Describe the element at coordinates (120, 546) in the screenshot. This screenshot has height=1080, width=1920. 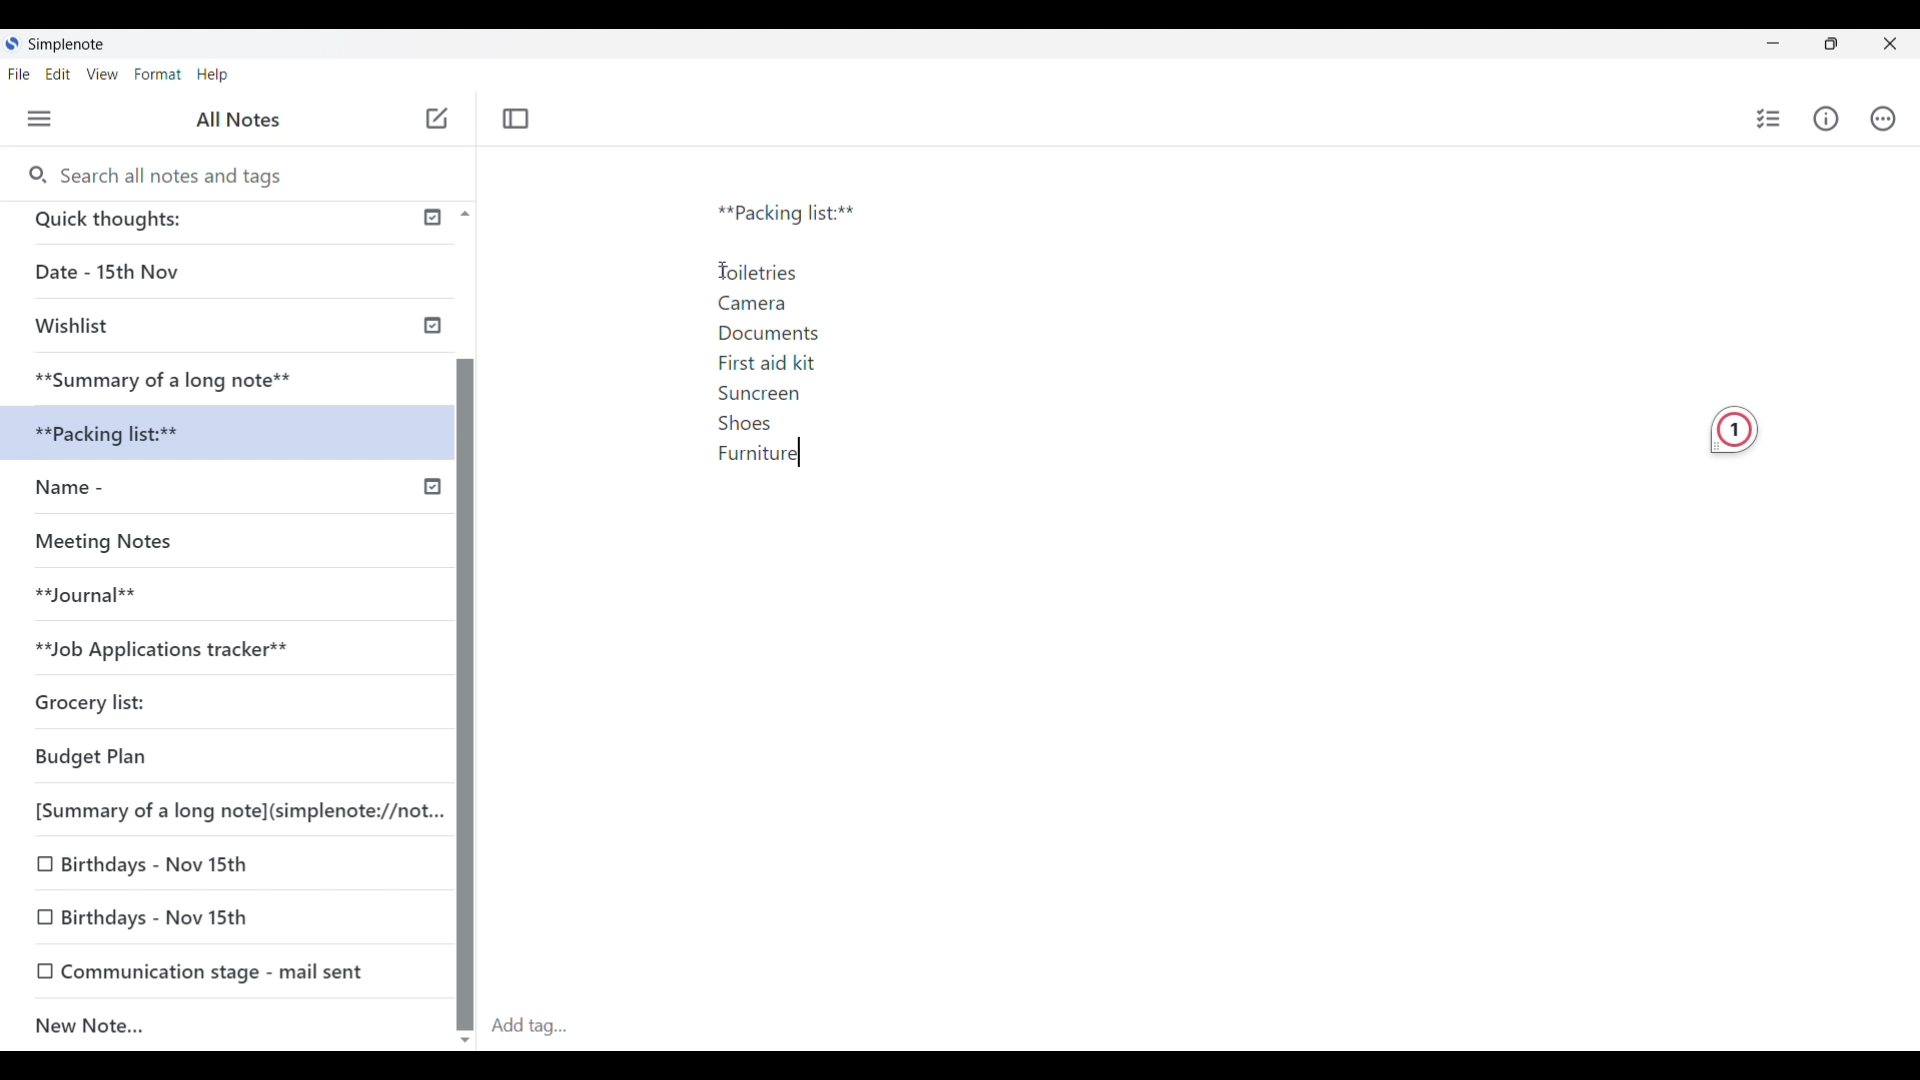
I see `Missing Notes` at that location.